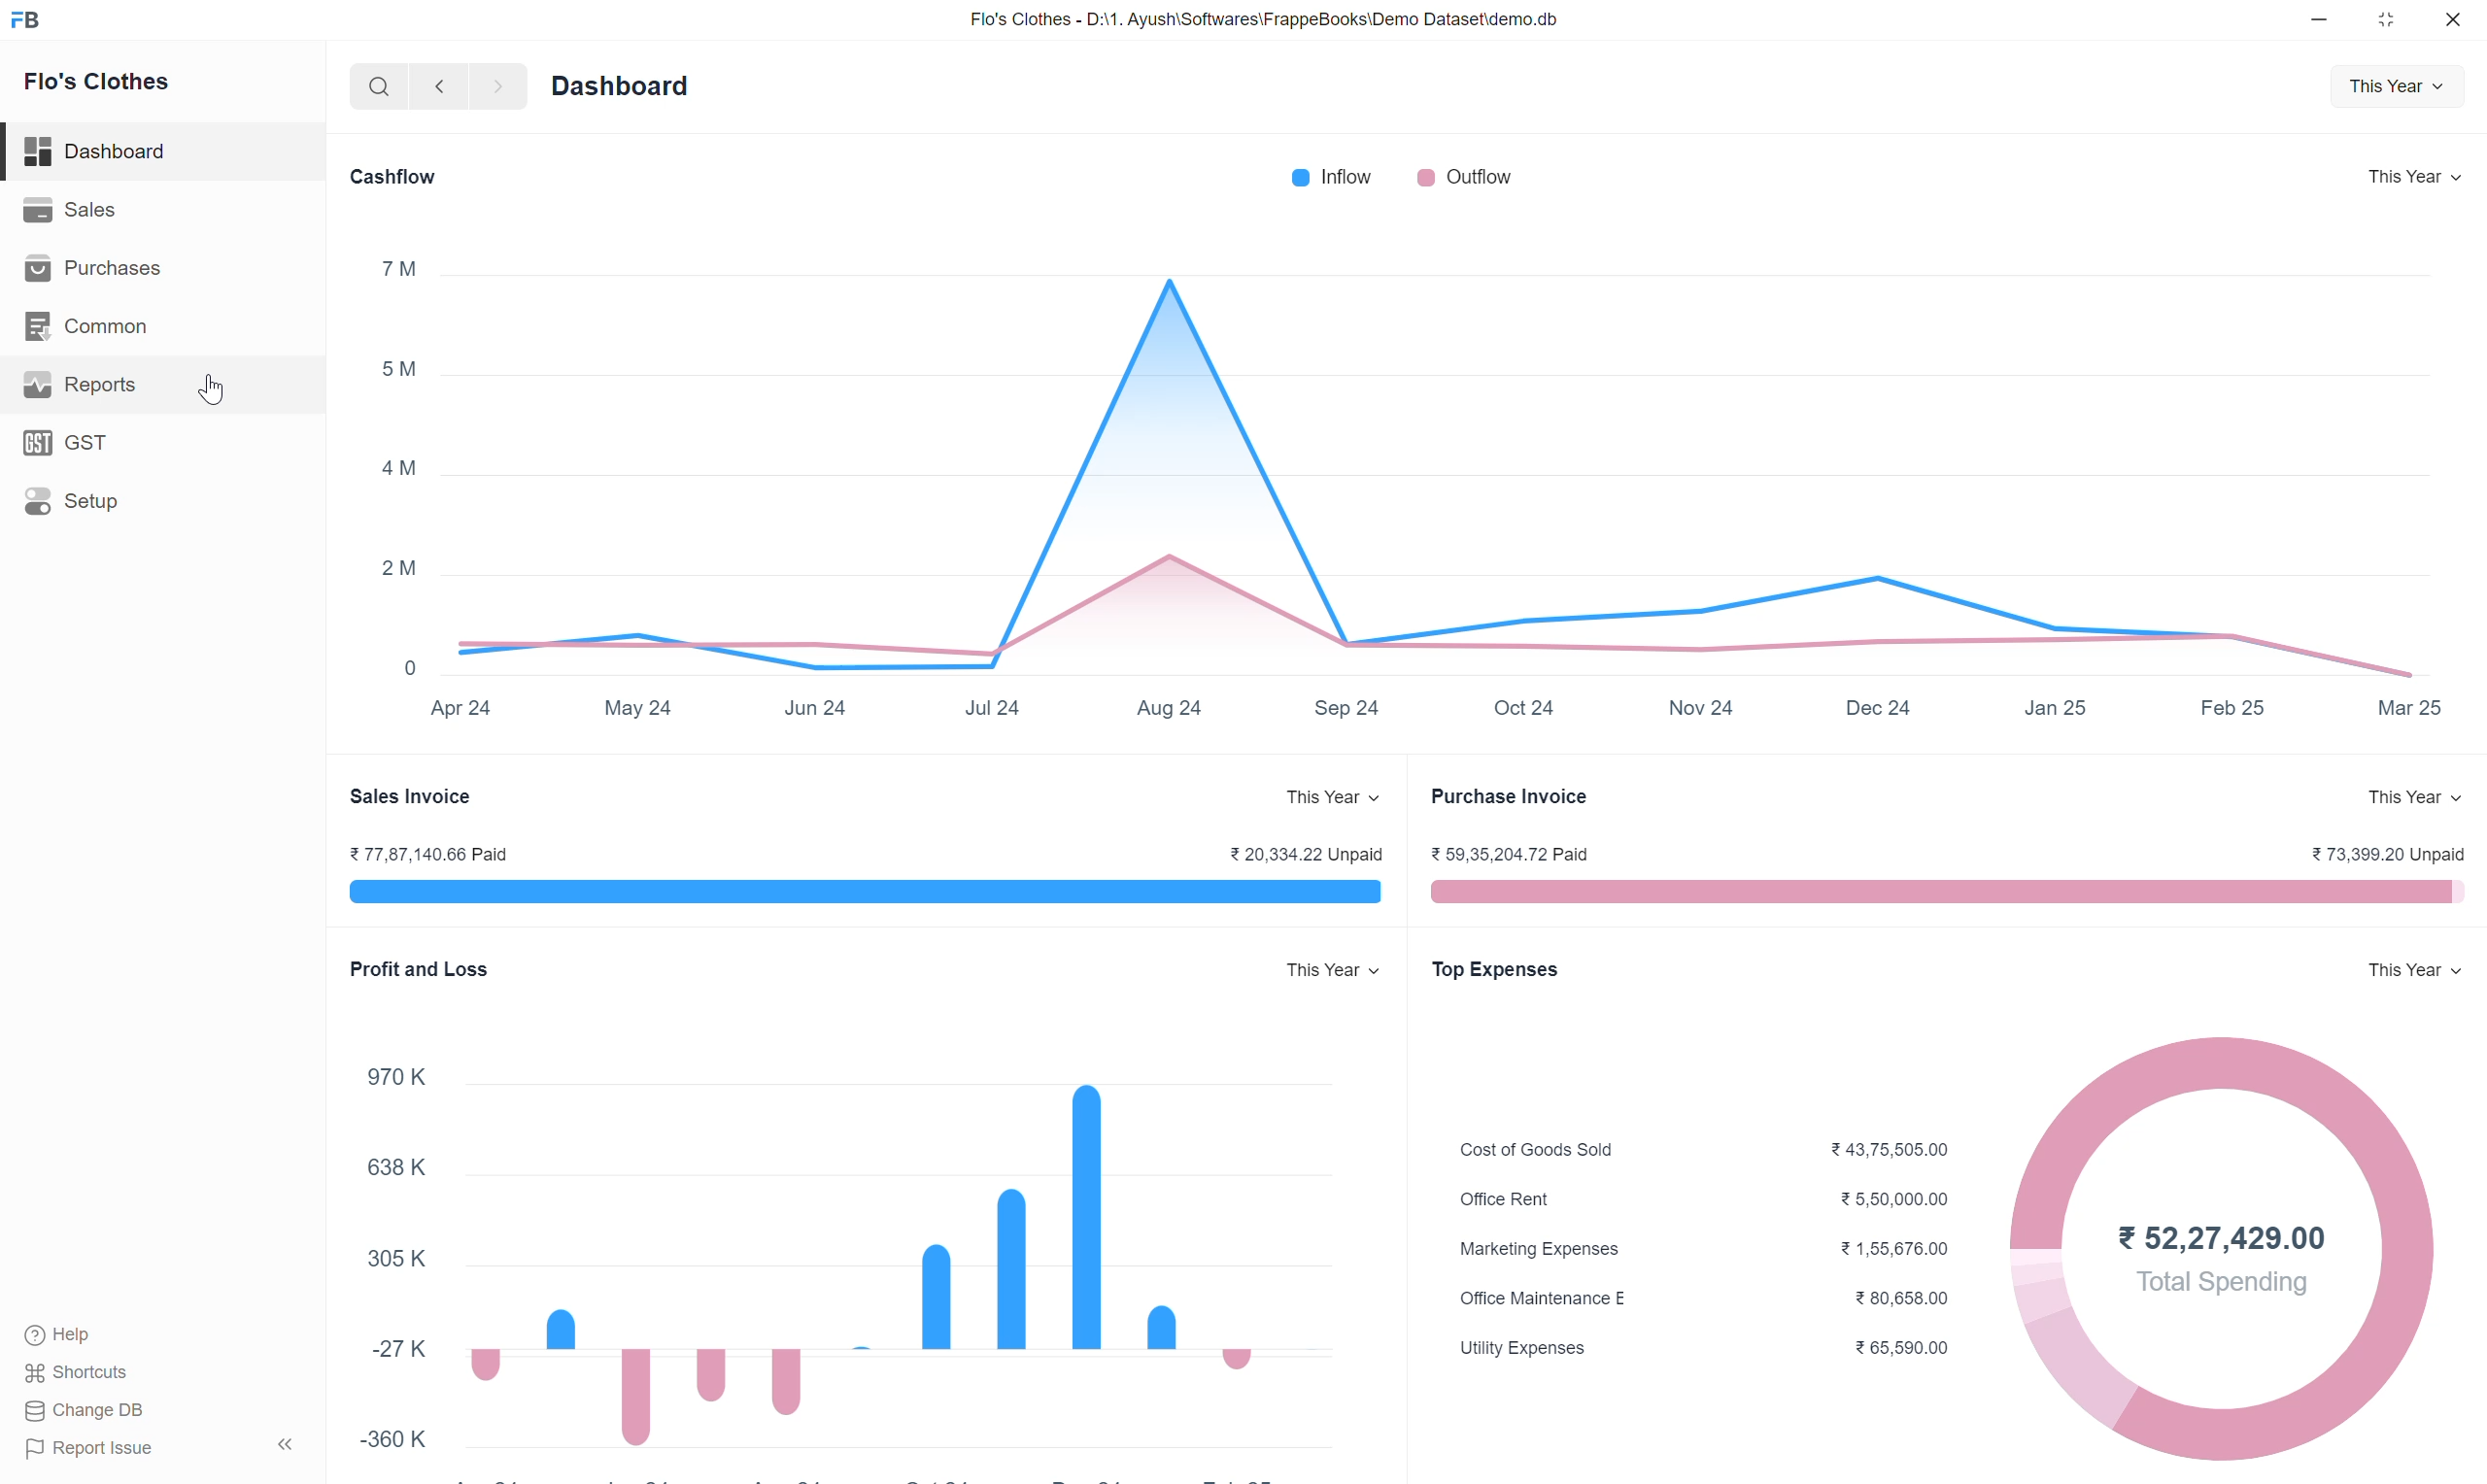  Describe the element at coordinates (445, 853) in the screenshot. I see `₹77,87,140.66 Paid` at that location.